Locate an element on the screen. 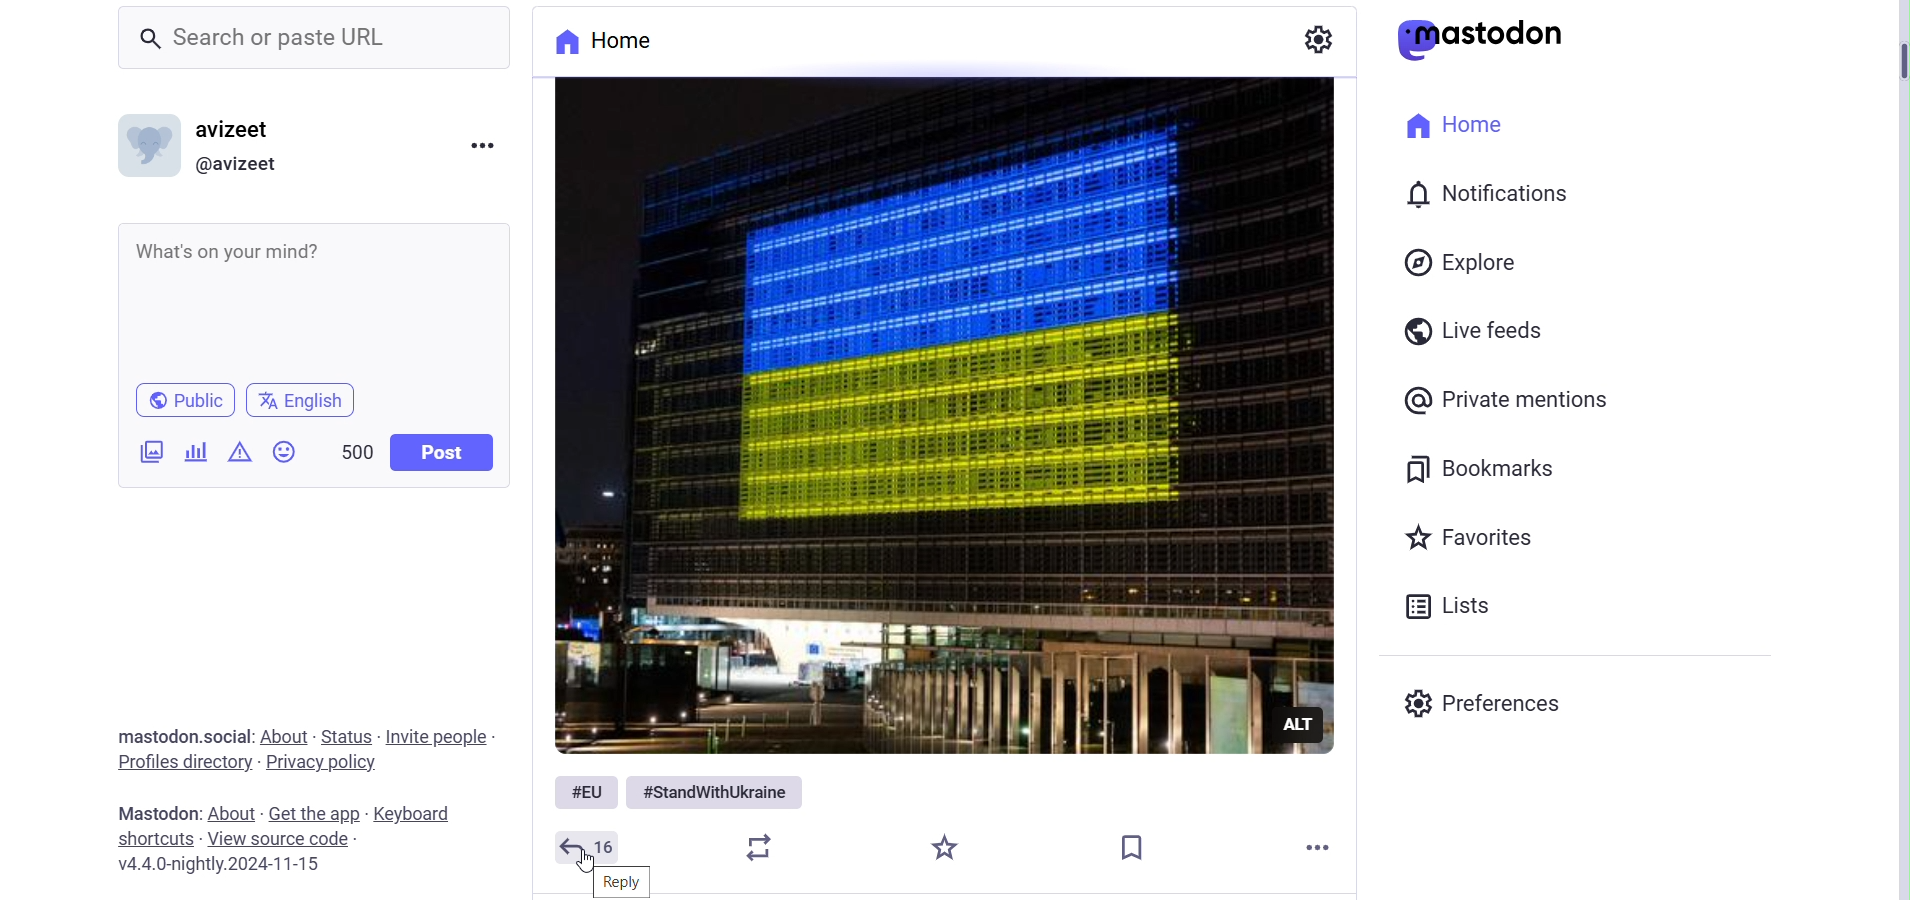 This screenshot has width=1910, height=900. Content Warning is located at coordinates (239, 453).